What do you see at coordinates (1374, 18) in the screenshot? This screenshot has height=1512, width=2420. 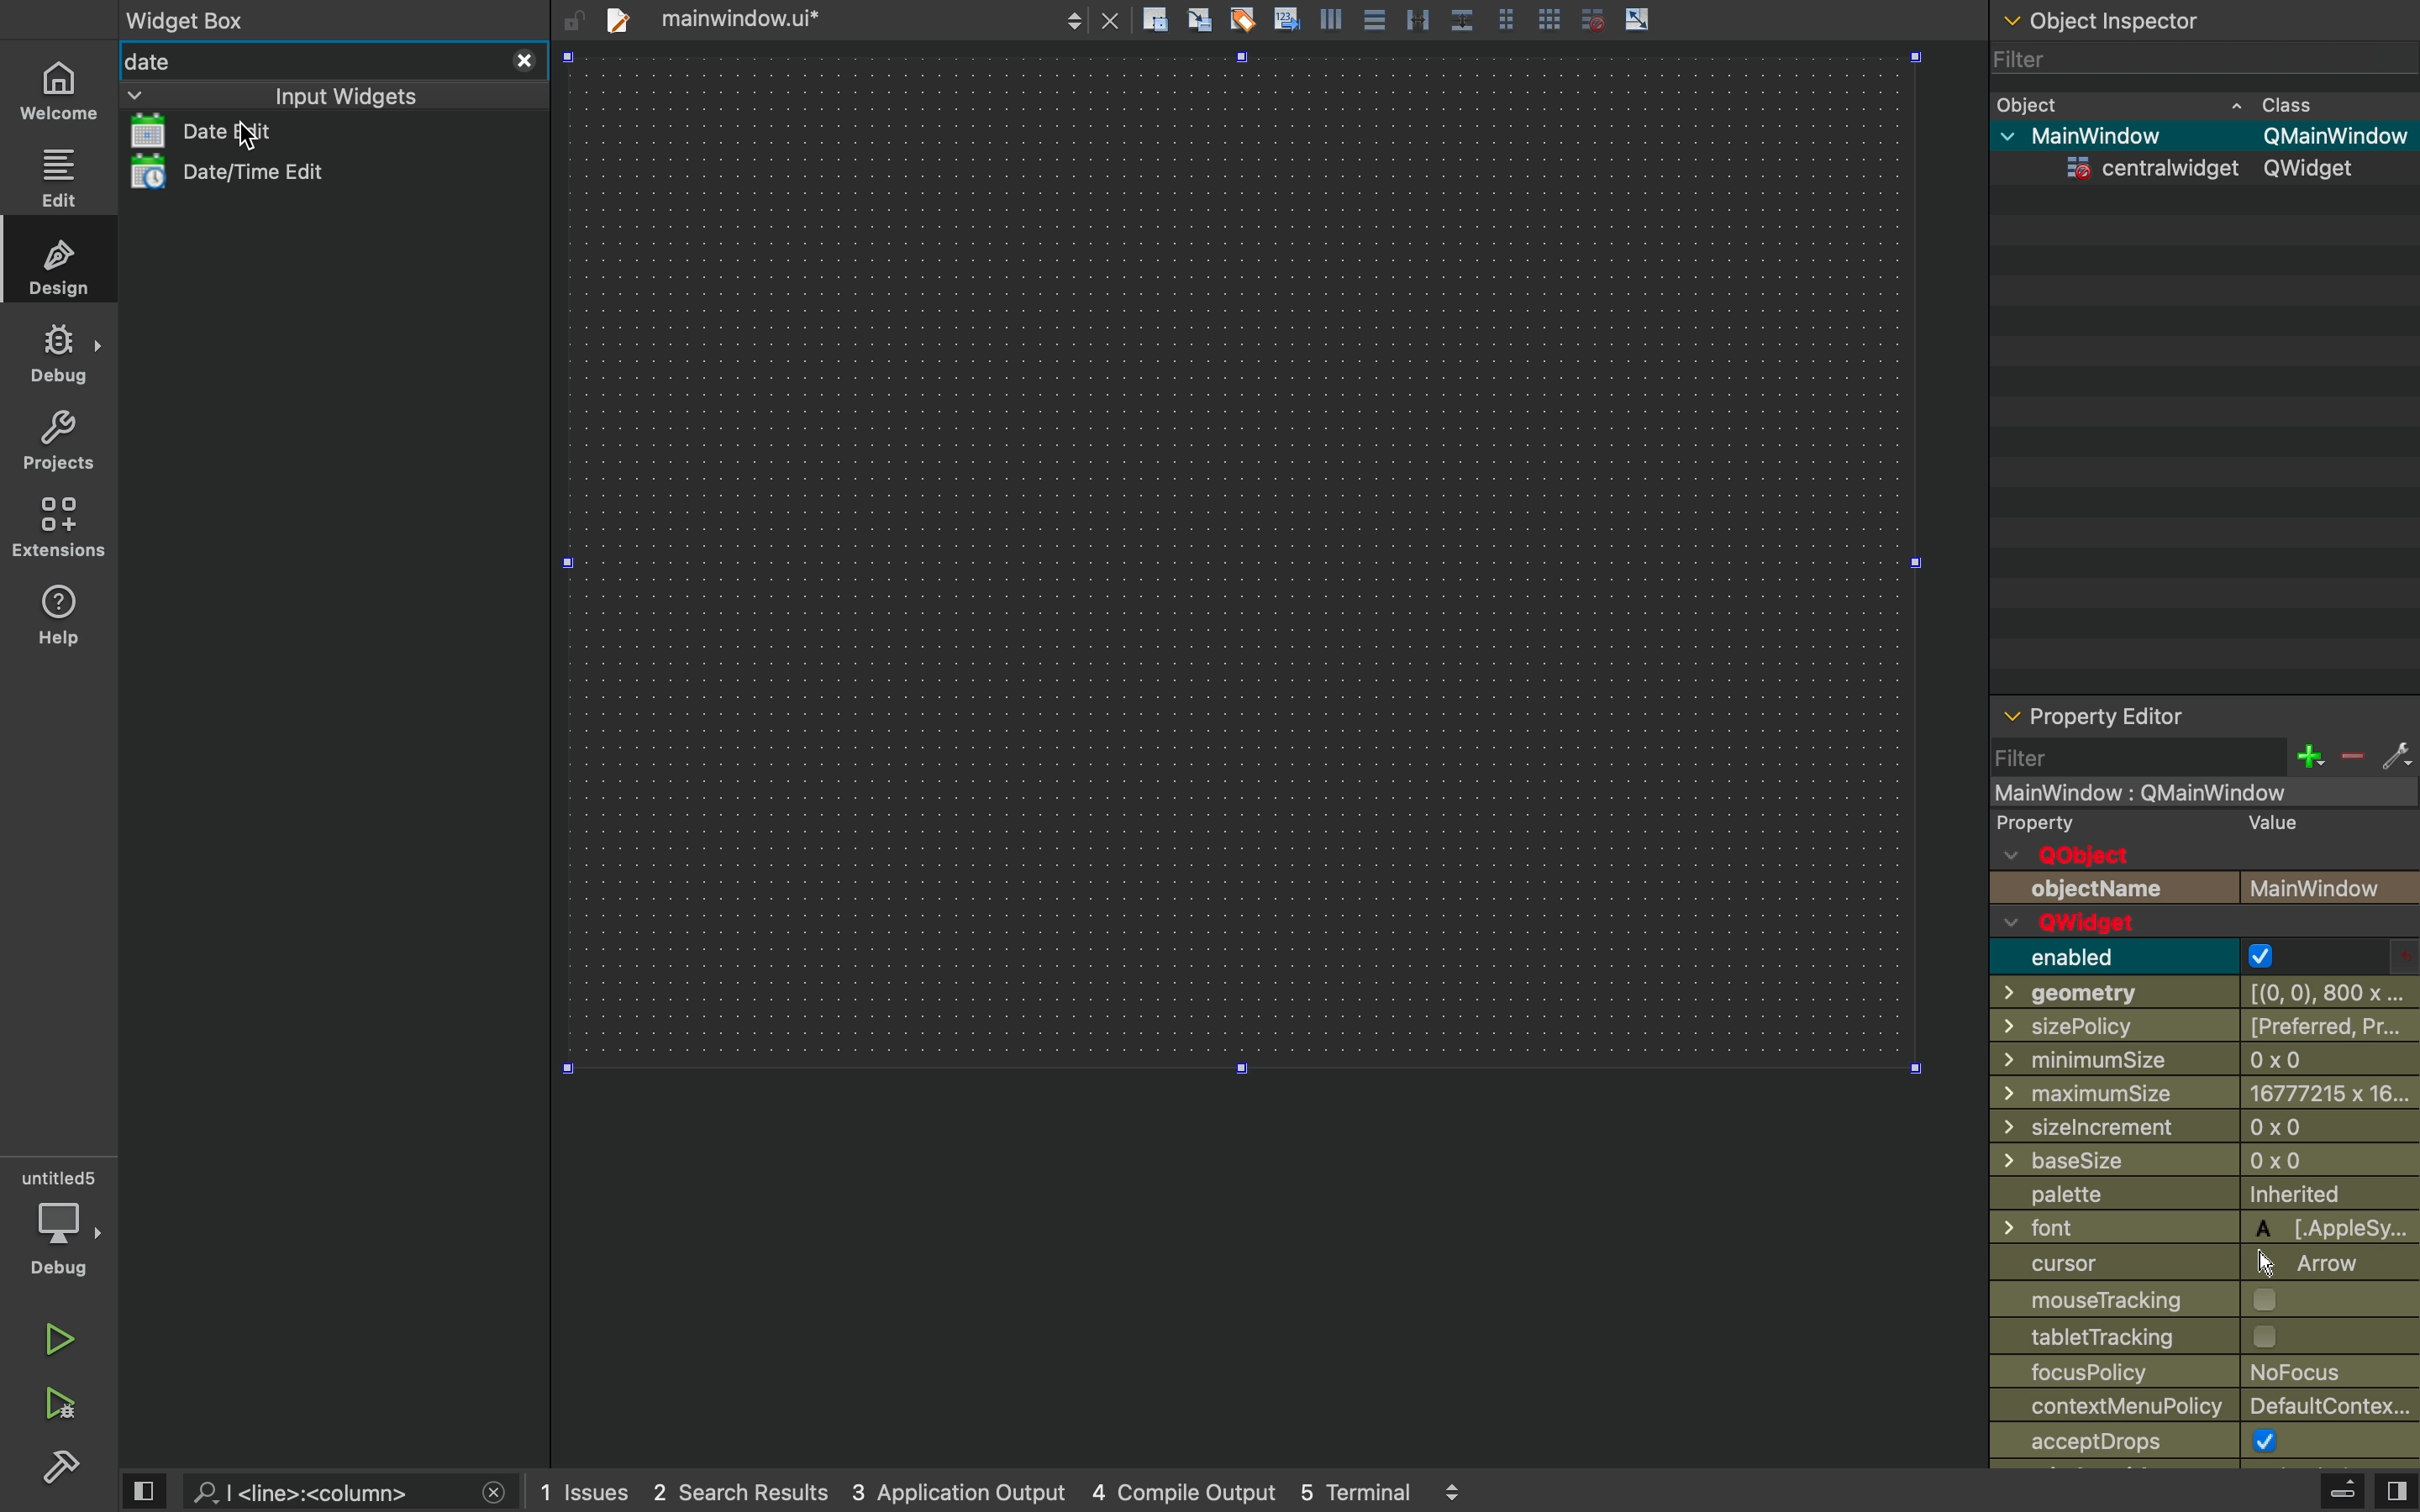 I see `align center` at bounding box center [1374, 18].